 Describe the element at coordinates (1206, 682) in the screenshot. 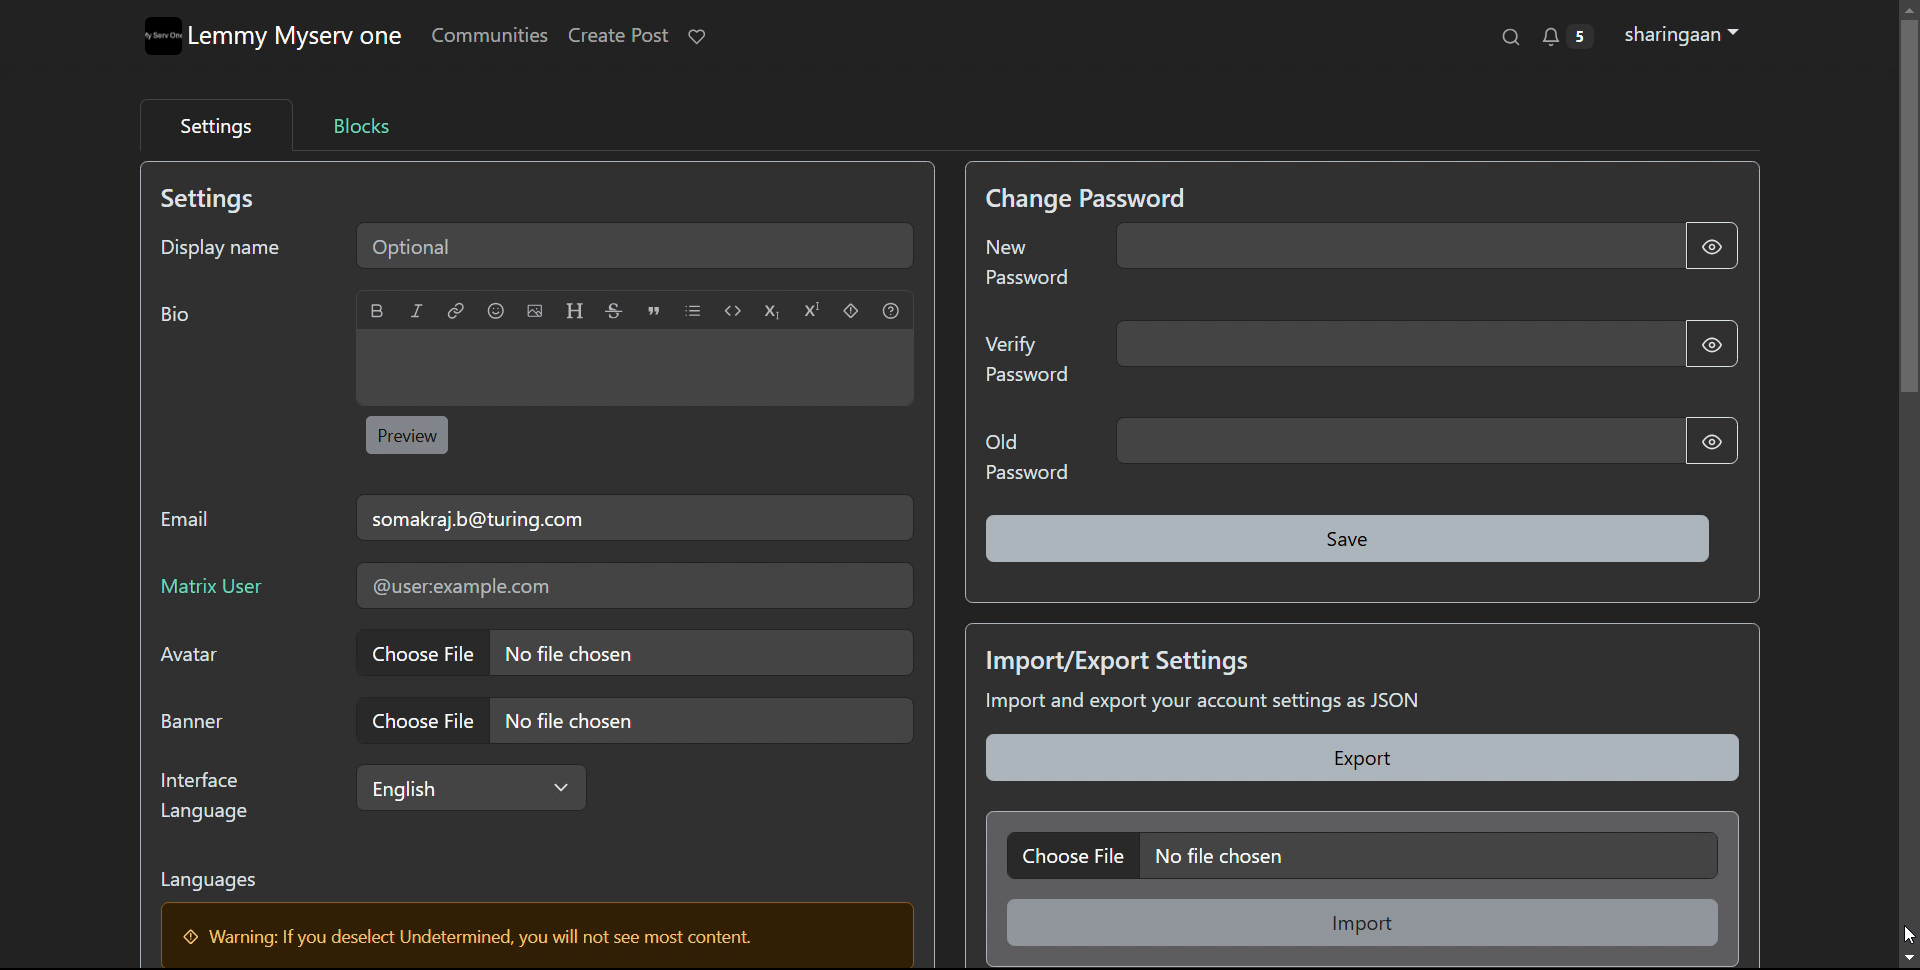

I see `Import/Export Settings
Import and export your account settings as JSON` at that location.